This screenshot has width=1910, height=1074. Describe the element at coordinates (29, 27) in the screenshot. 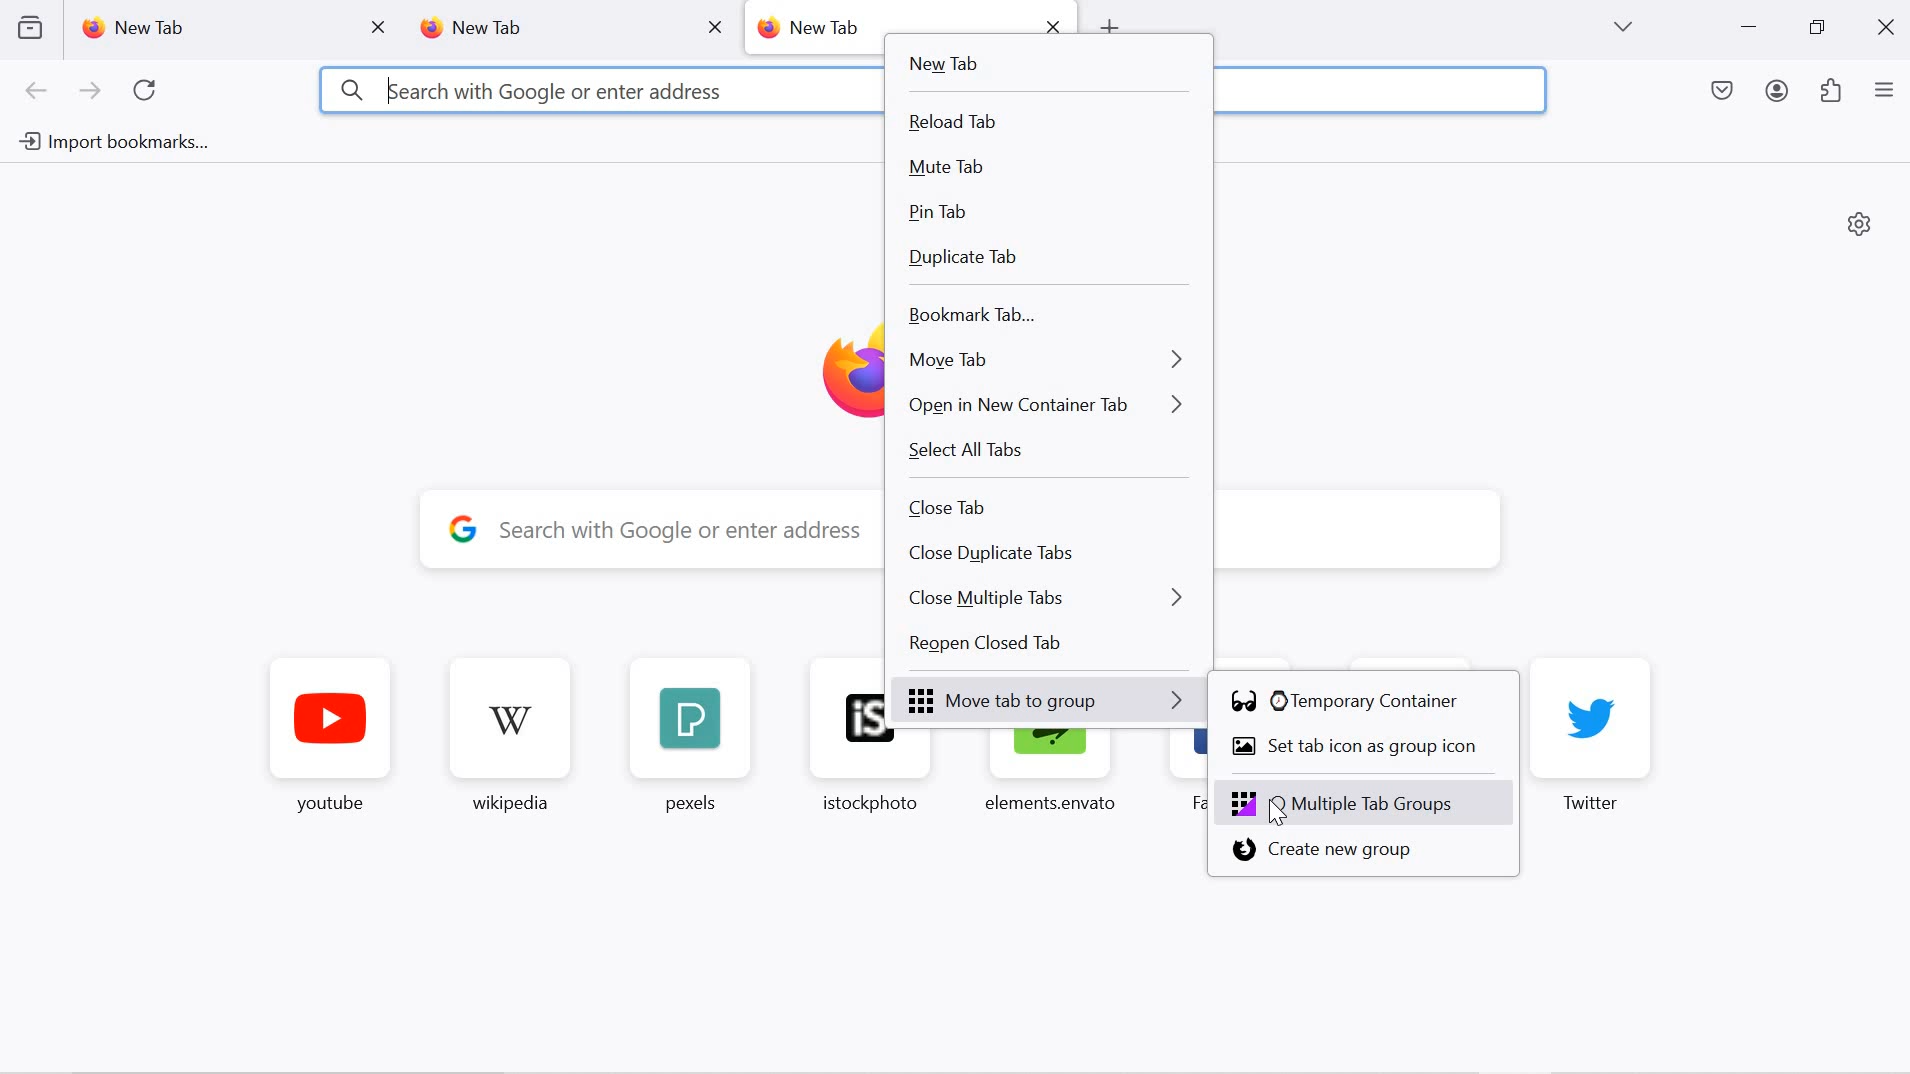

I see `view recent browsing across devices and windows` at that location.